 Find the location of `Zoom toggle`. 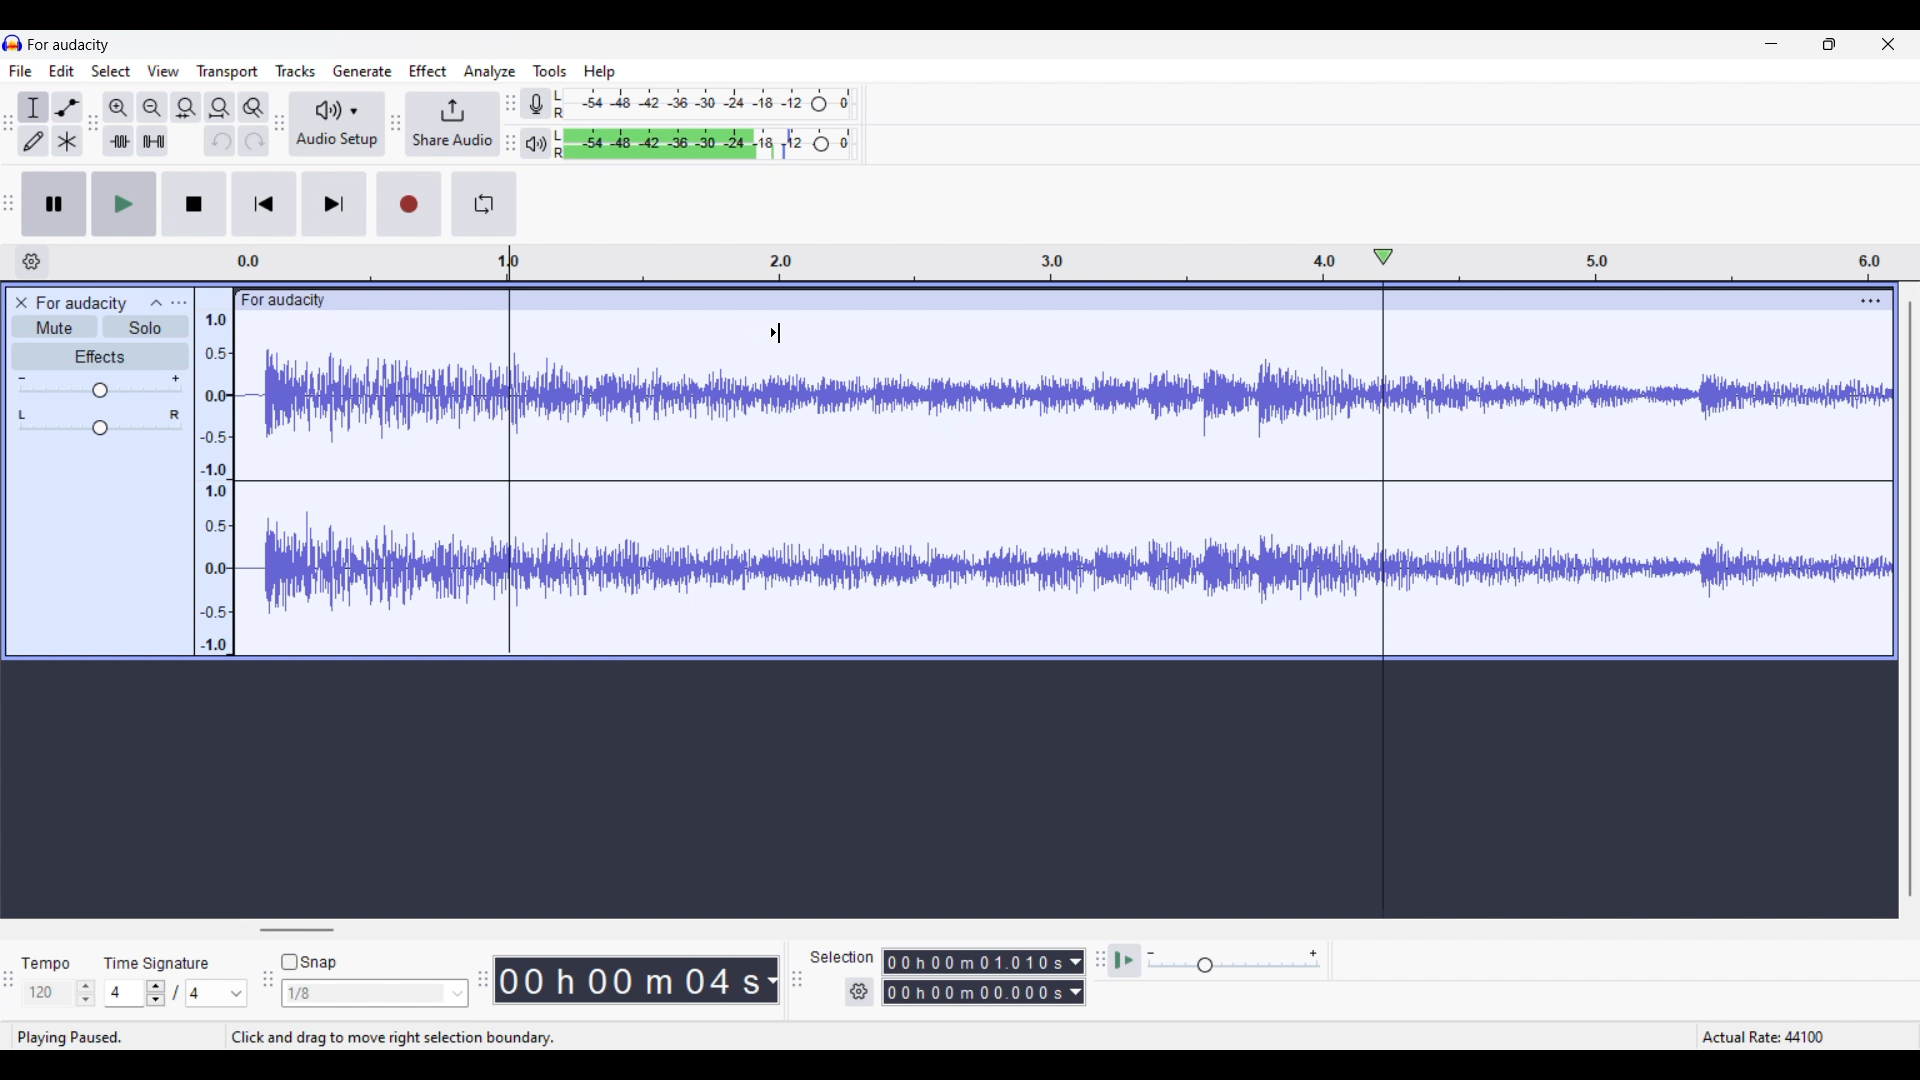

Zoom toggle is located at coordinates (254, 108).